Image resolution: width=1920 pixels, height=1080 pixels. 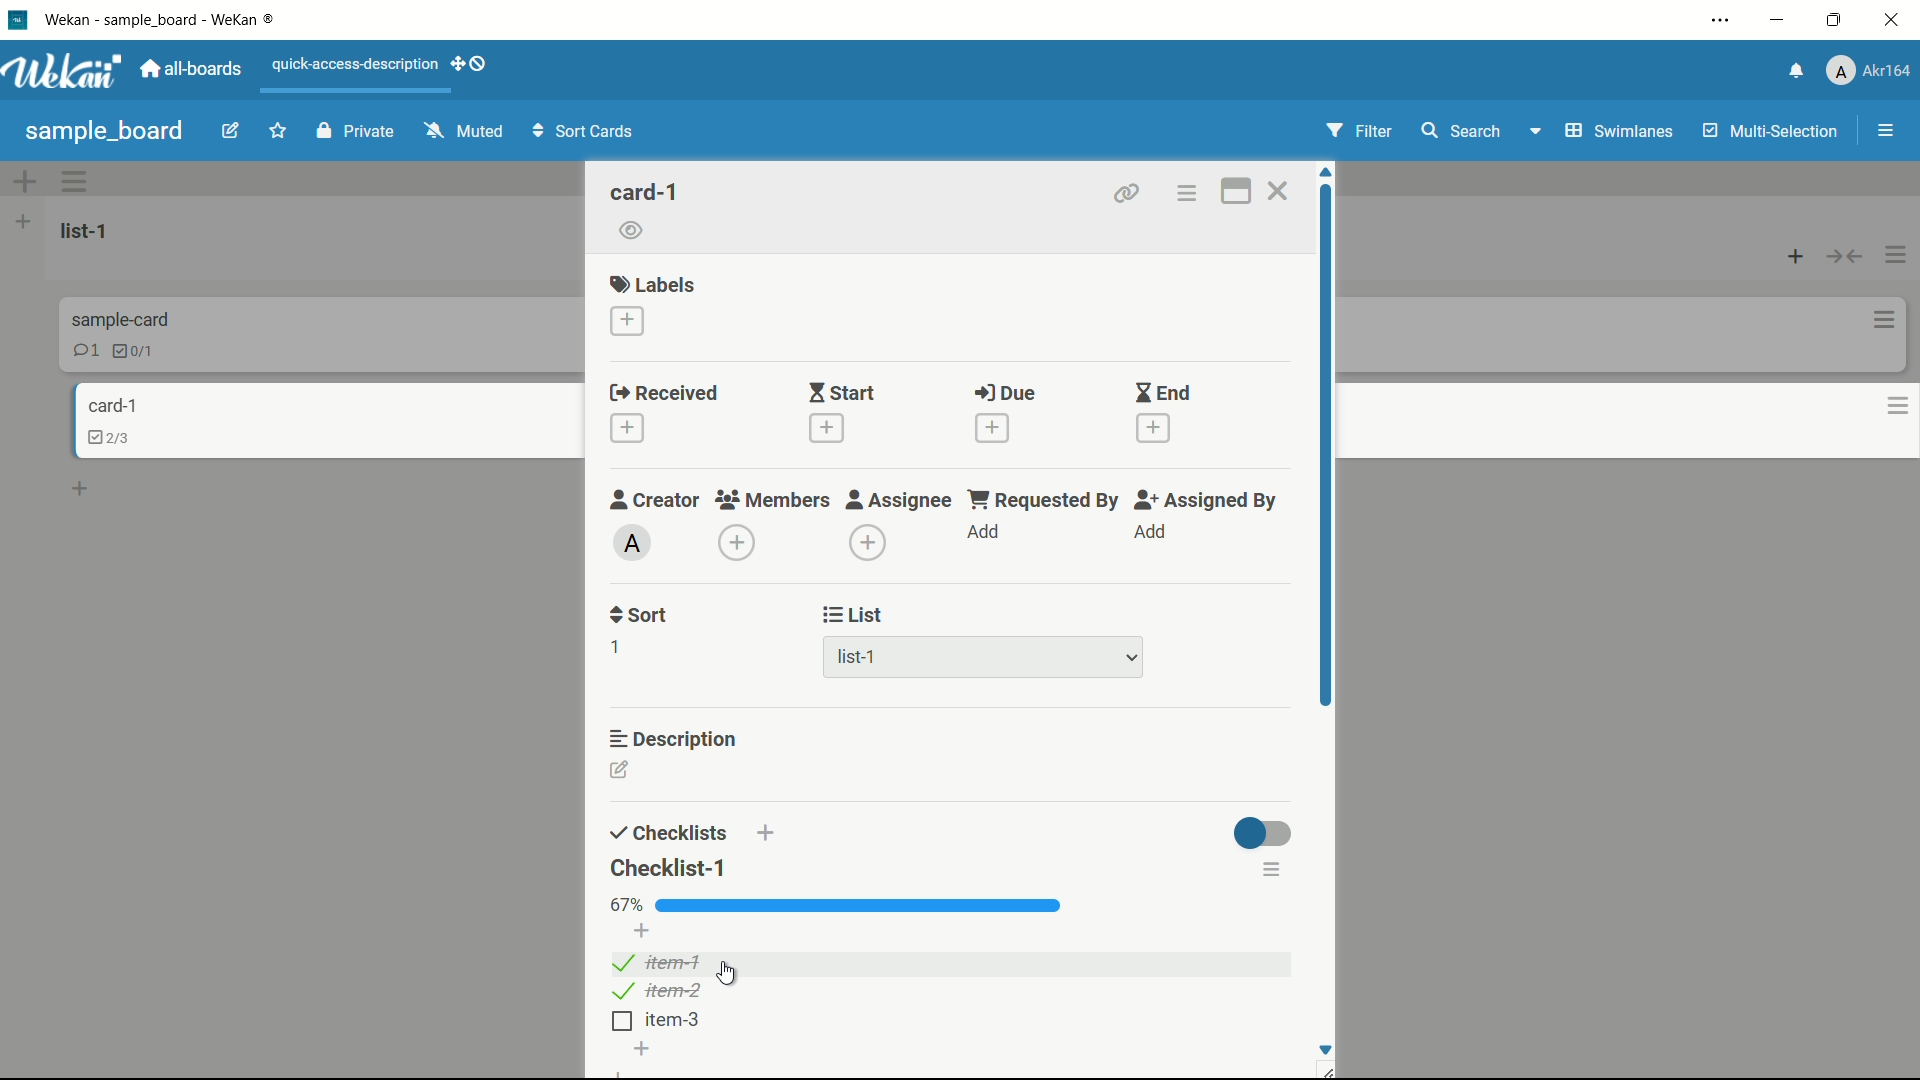 What do you see at coordinates (1873, 73) in the screenshot?
I see `Akr164` at bounding box center [1873, 73].